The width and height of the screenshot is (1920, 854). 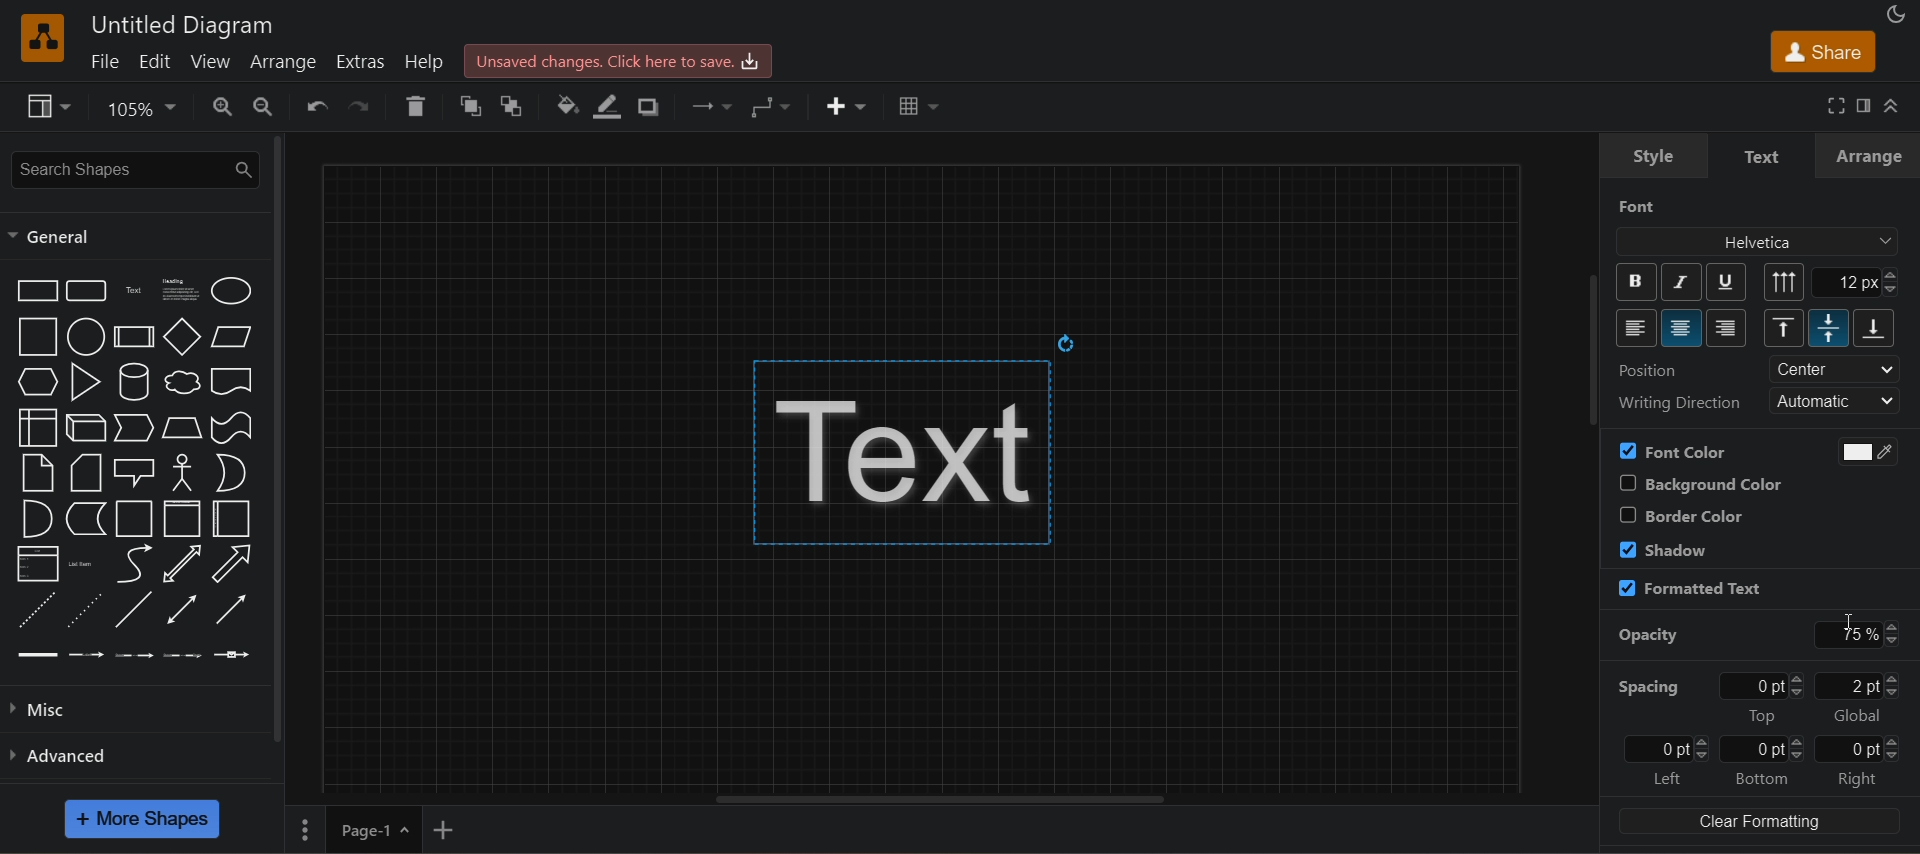 I want to click on curve, so click(x=132, y=564).